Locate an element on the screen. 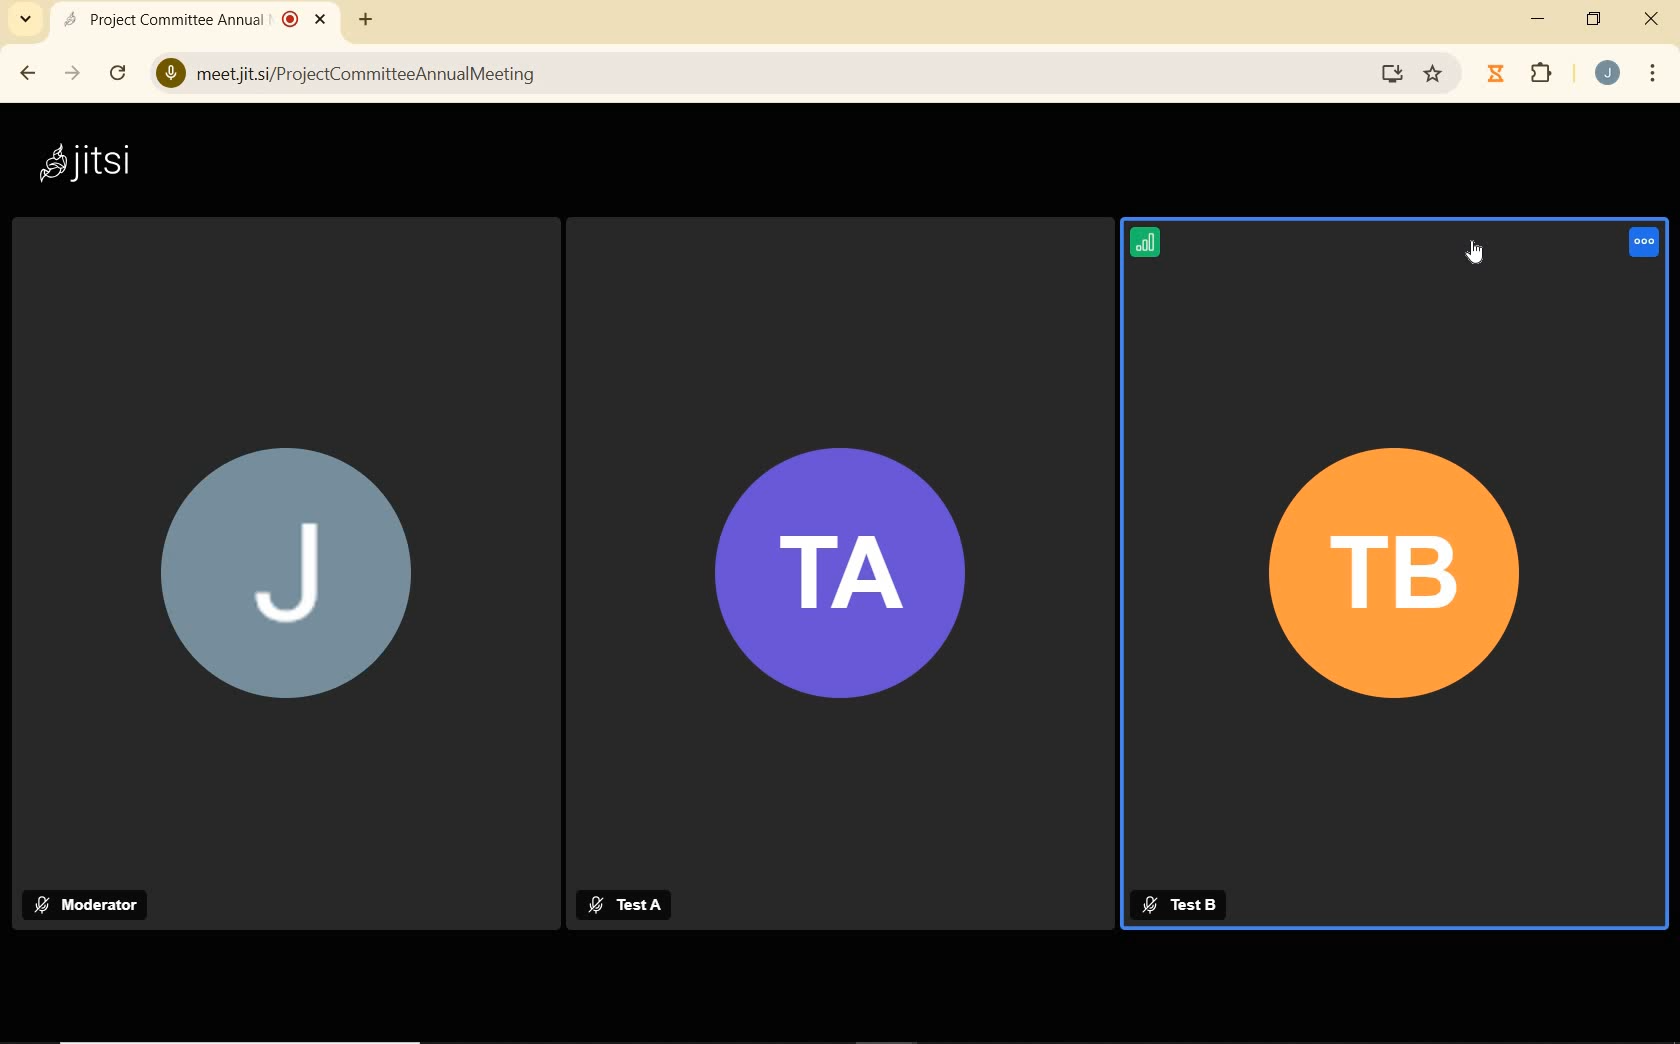 Image resolution: width=1680 pixels, height=1044 pixels. Download website is located at coordinates (1389, 75).